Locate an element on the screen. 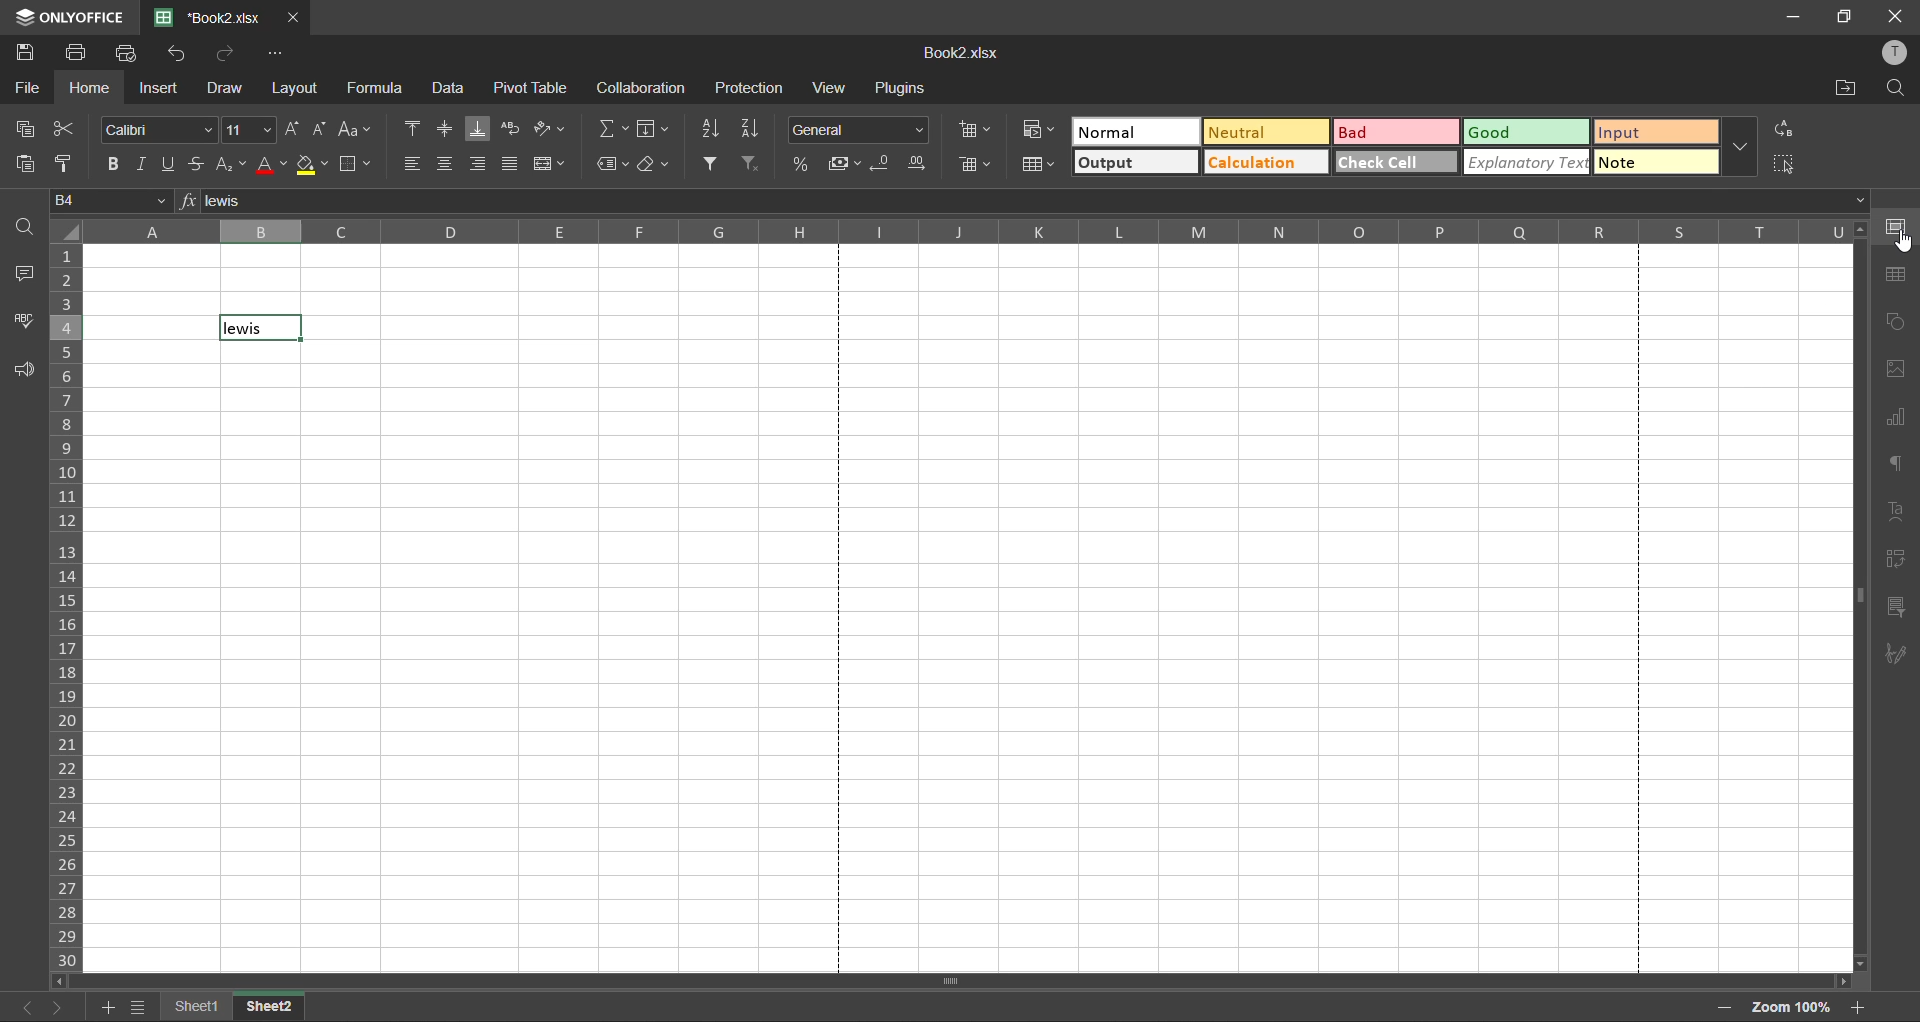 The image size is (1920, 1022). row numbers is located at coordinates (66, 607).